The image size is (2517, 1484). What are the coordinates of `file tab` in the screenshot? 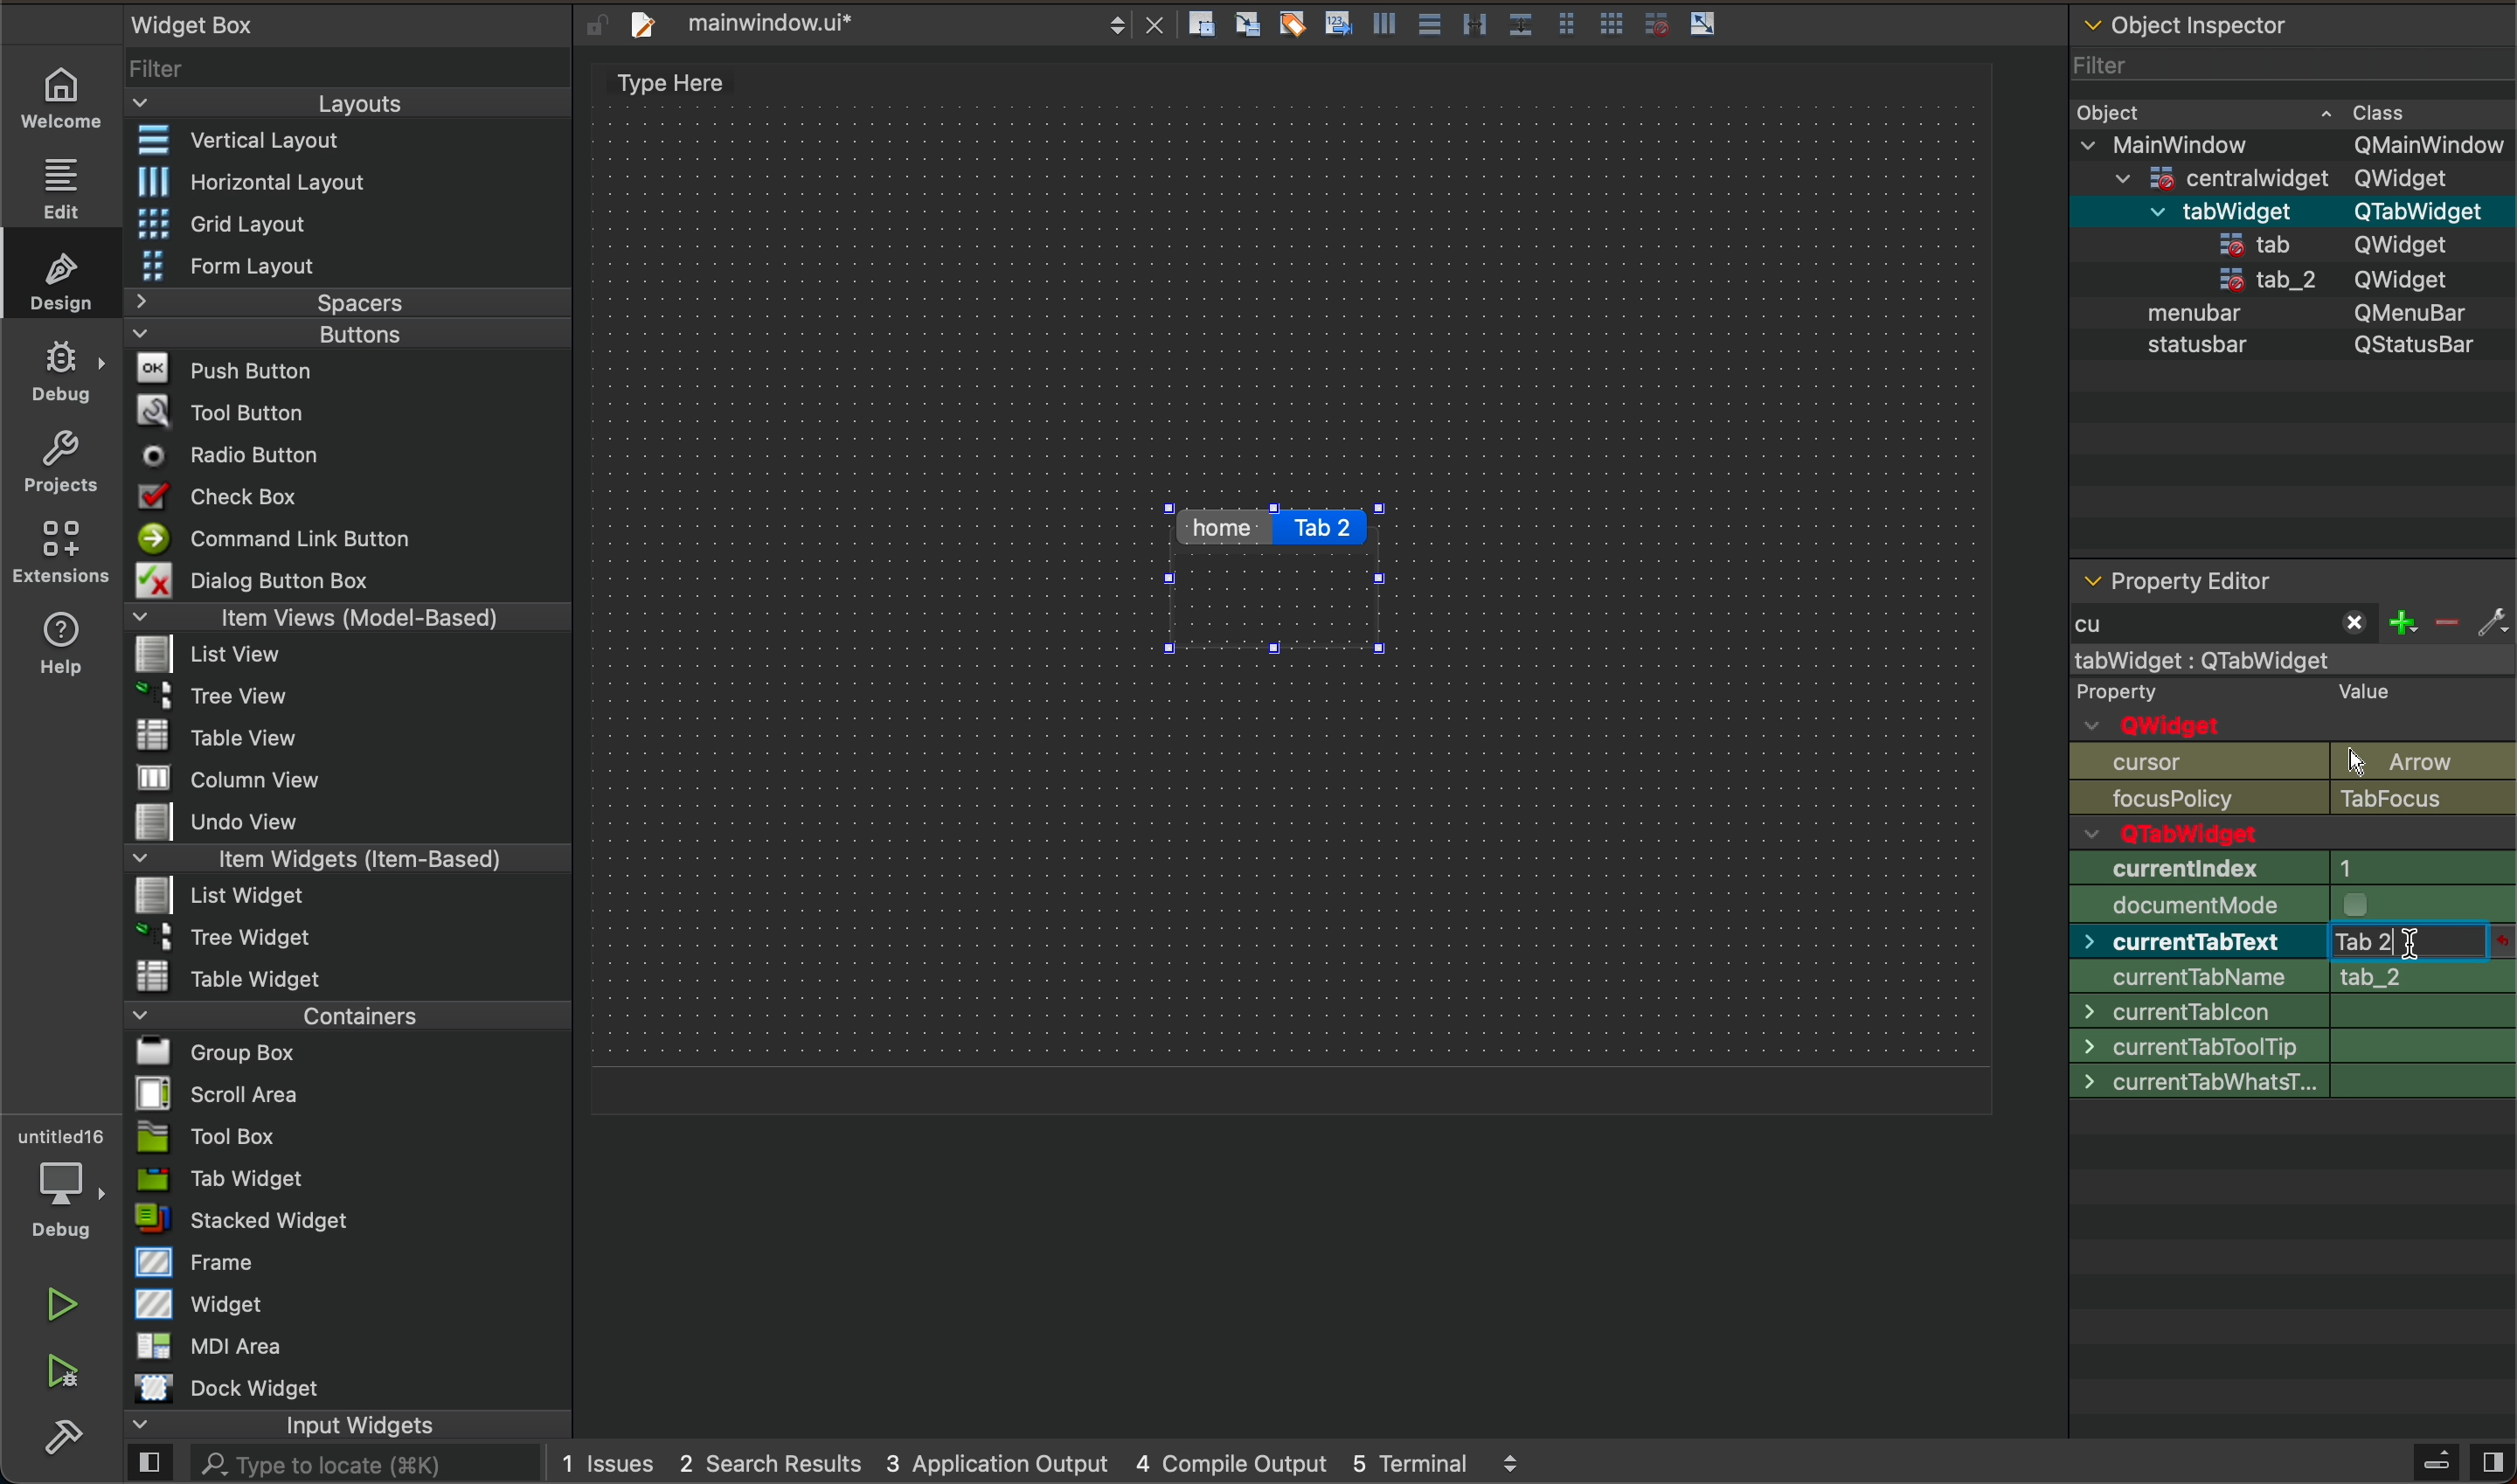 It's located at (886, 24).